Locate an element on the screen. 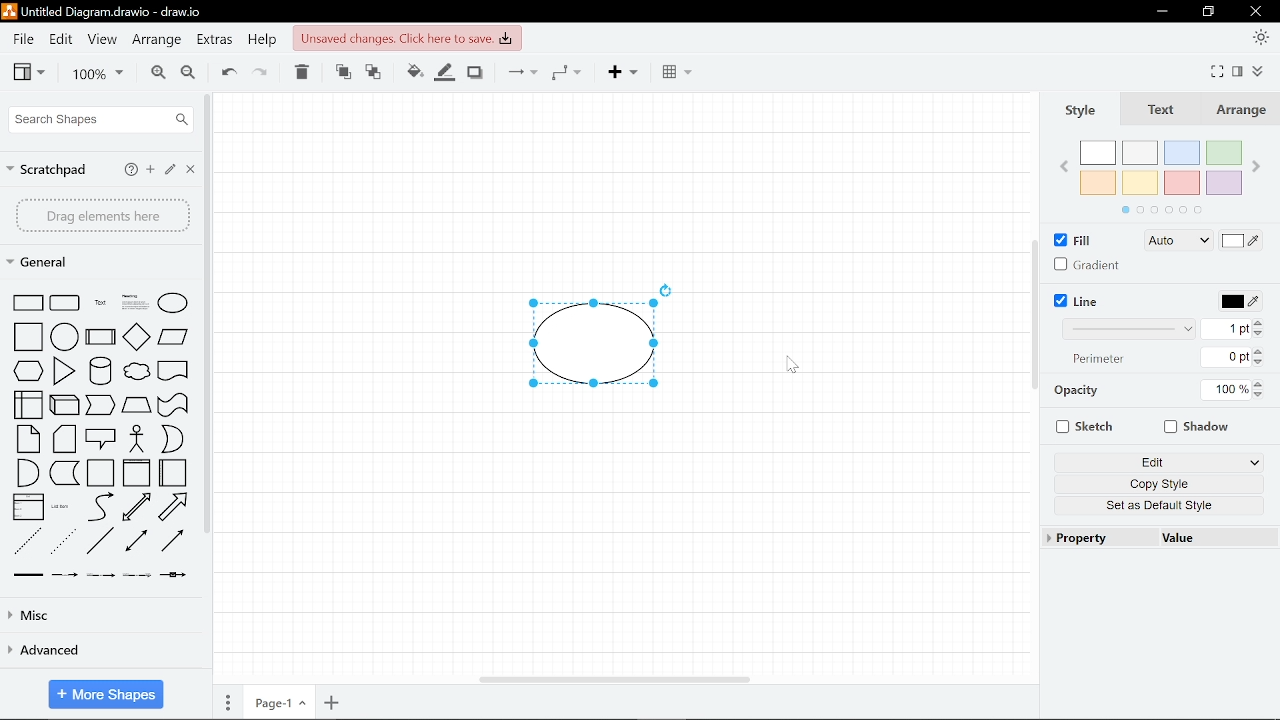 The width and height of the screenshot is (1280, 720). curved rectangle  is located at coordinates (66, 302).